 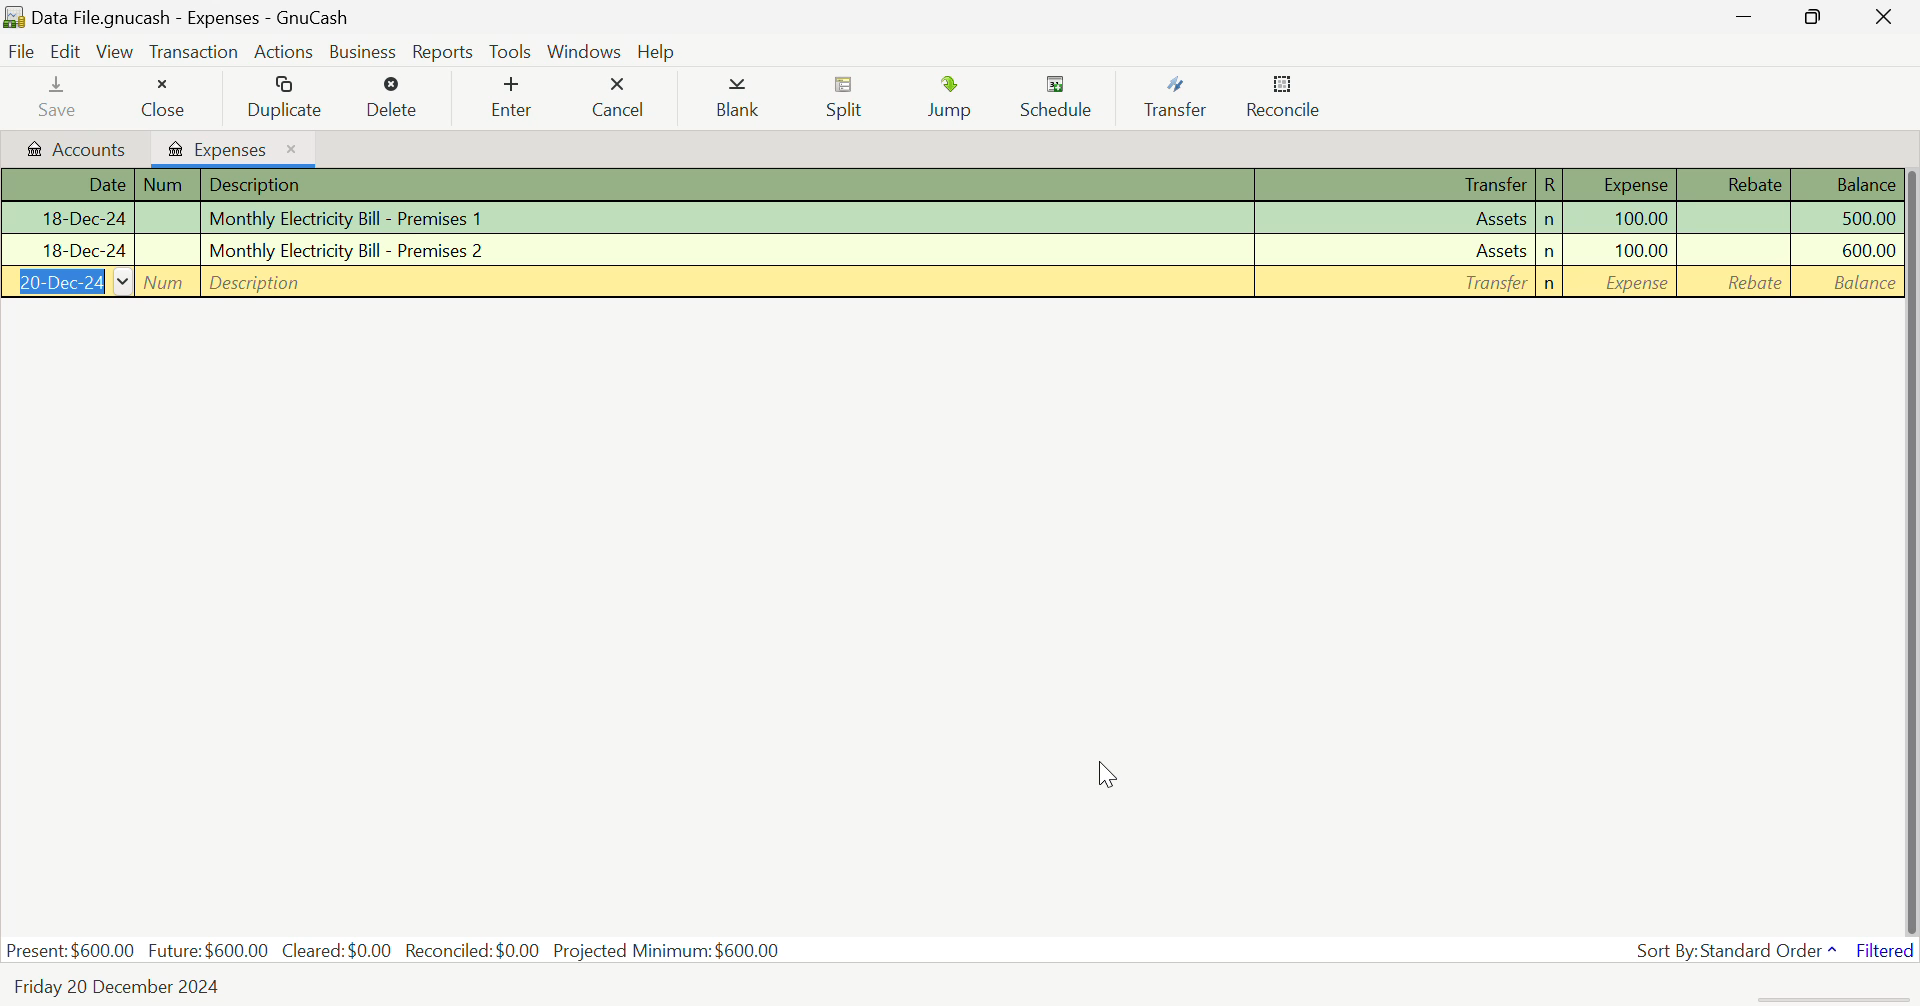 I want to click on Blank, so click(x=738, y=100).